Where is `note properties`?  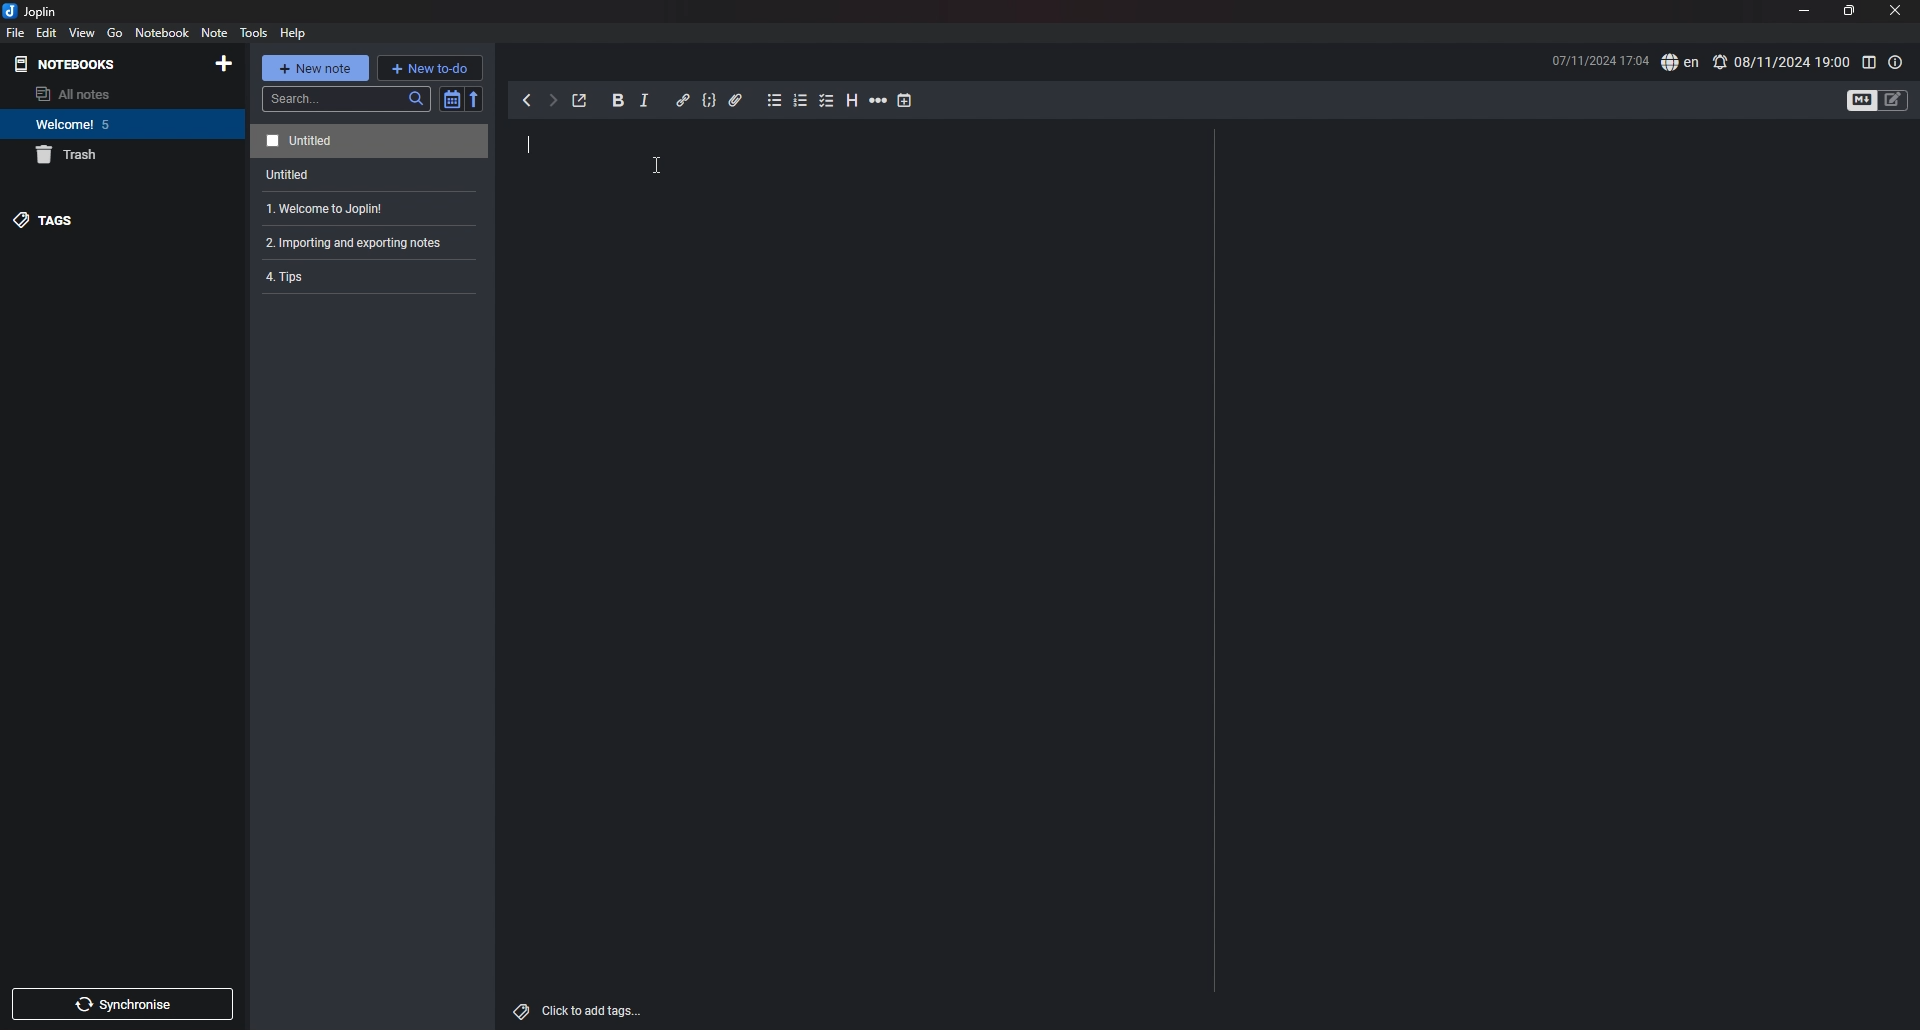 note properties is located at coordinates (1897, 63).